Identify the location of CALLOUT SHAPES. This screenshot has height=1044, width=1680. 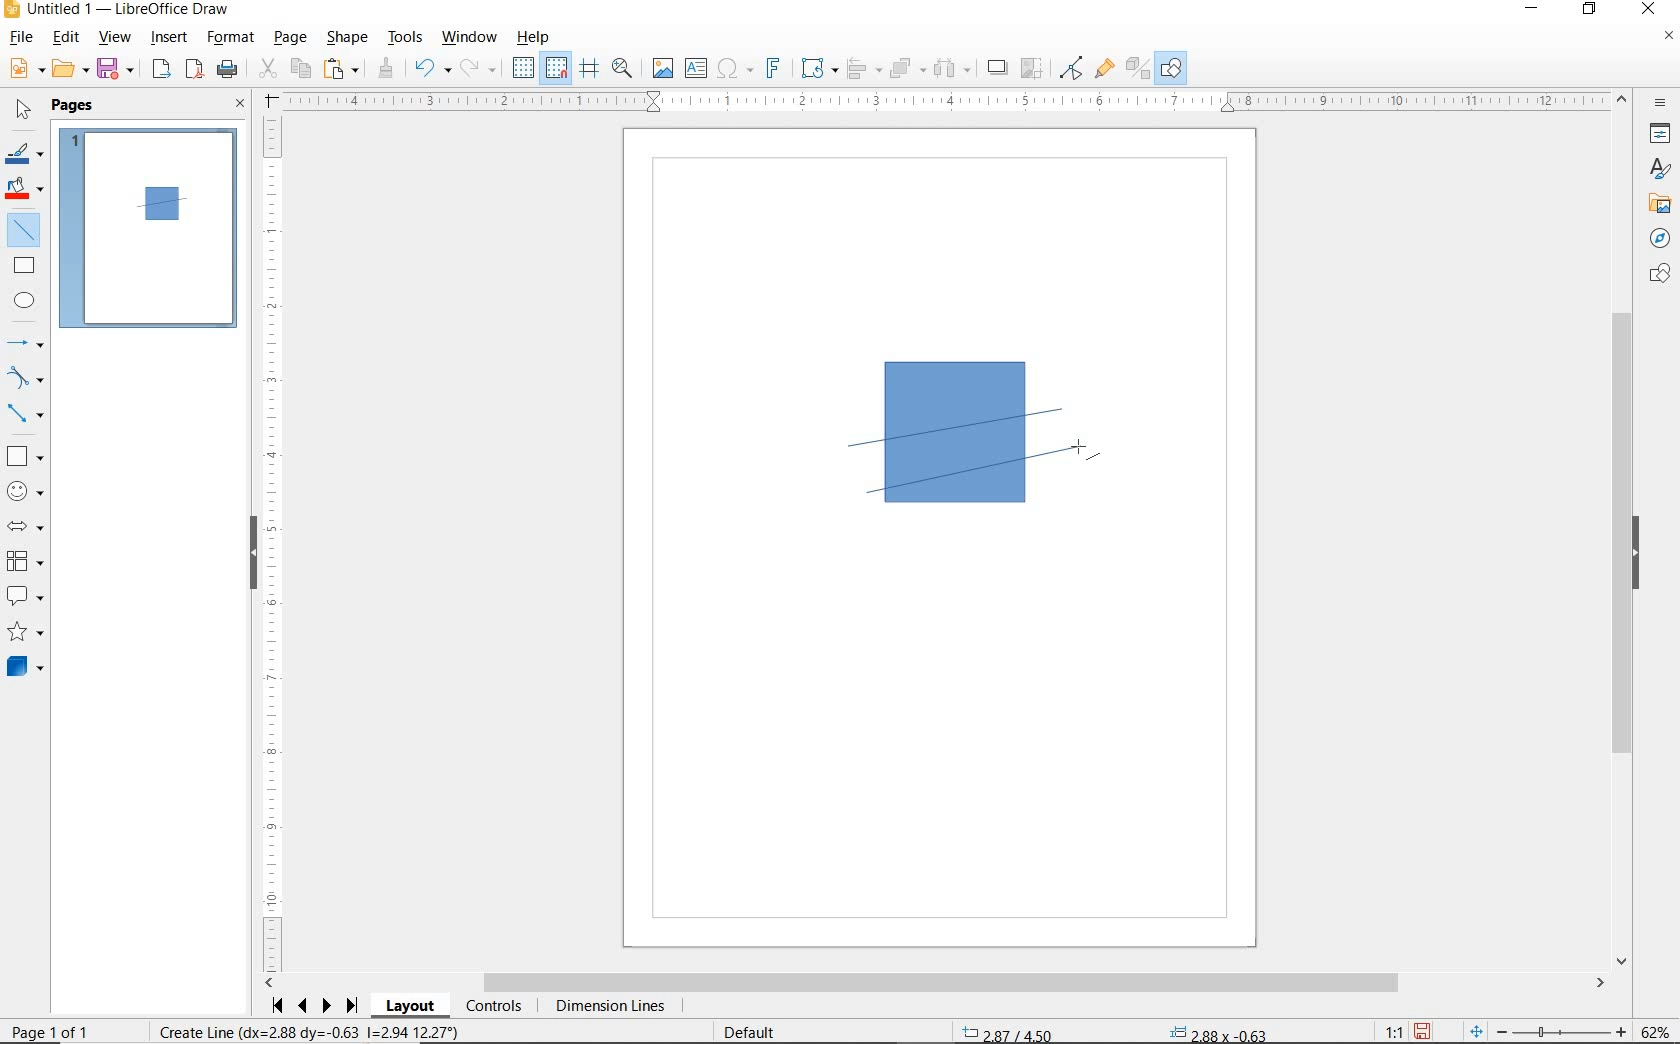
(26, 597).